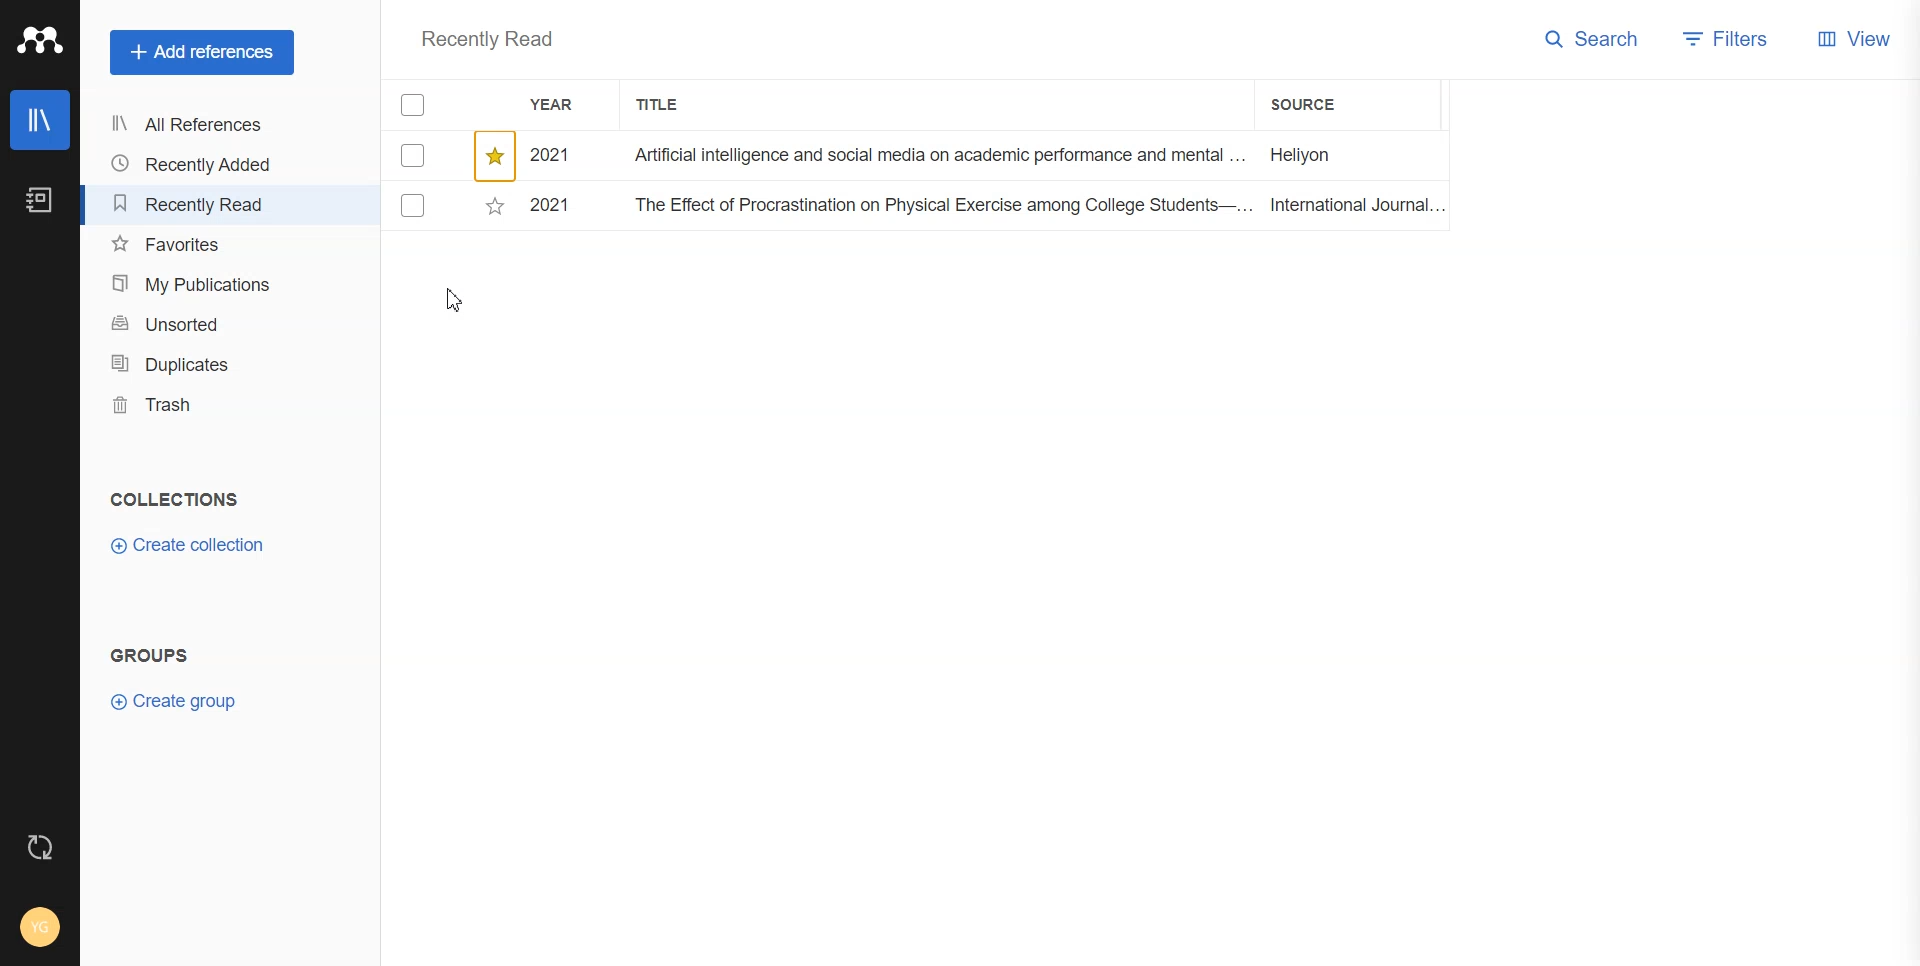 Image resolution: width=1920 pixels, height=966 pixels. I want to click on Title, so click(674, 104).